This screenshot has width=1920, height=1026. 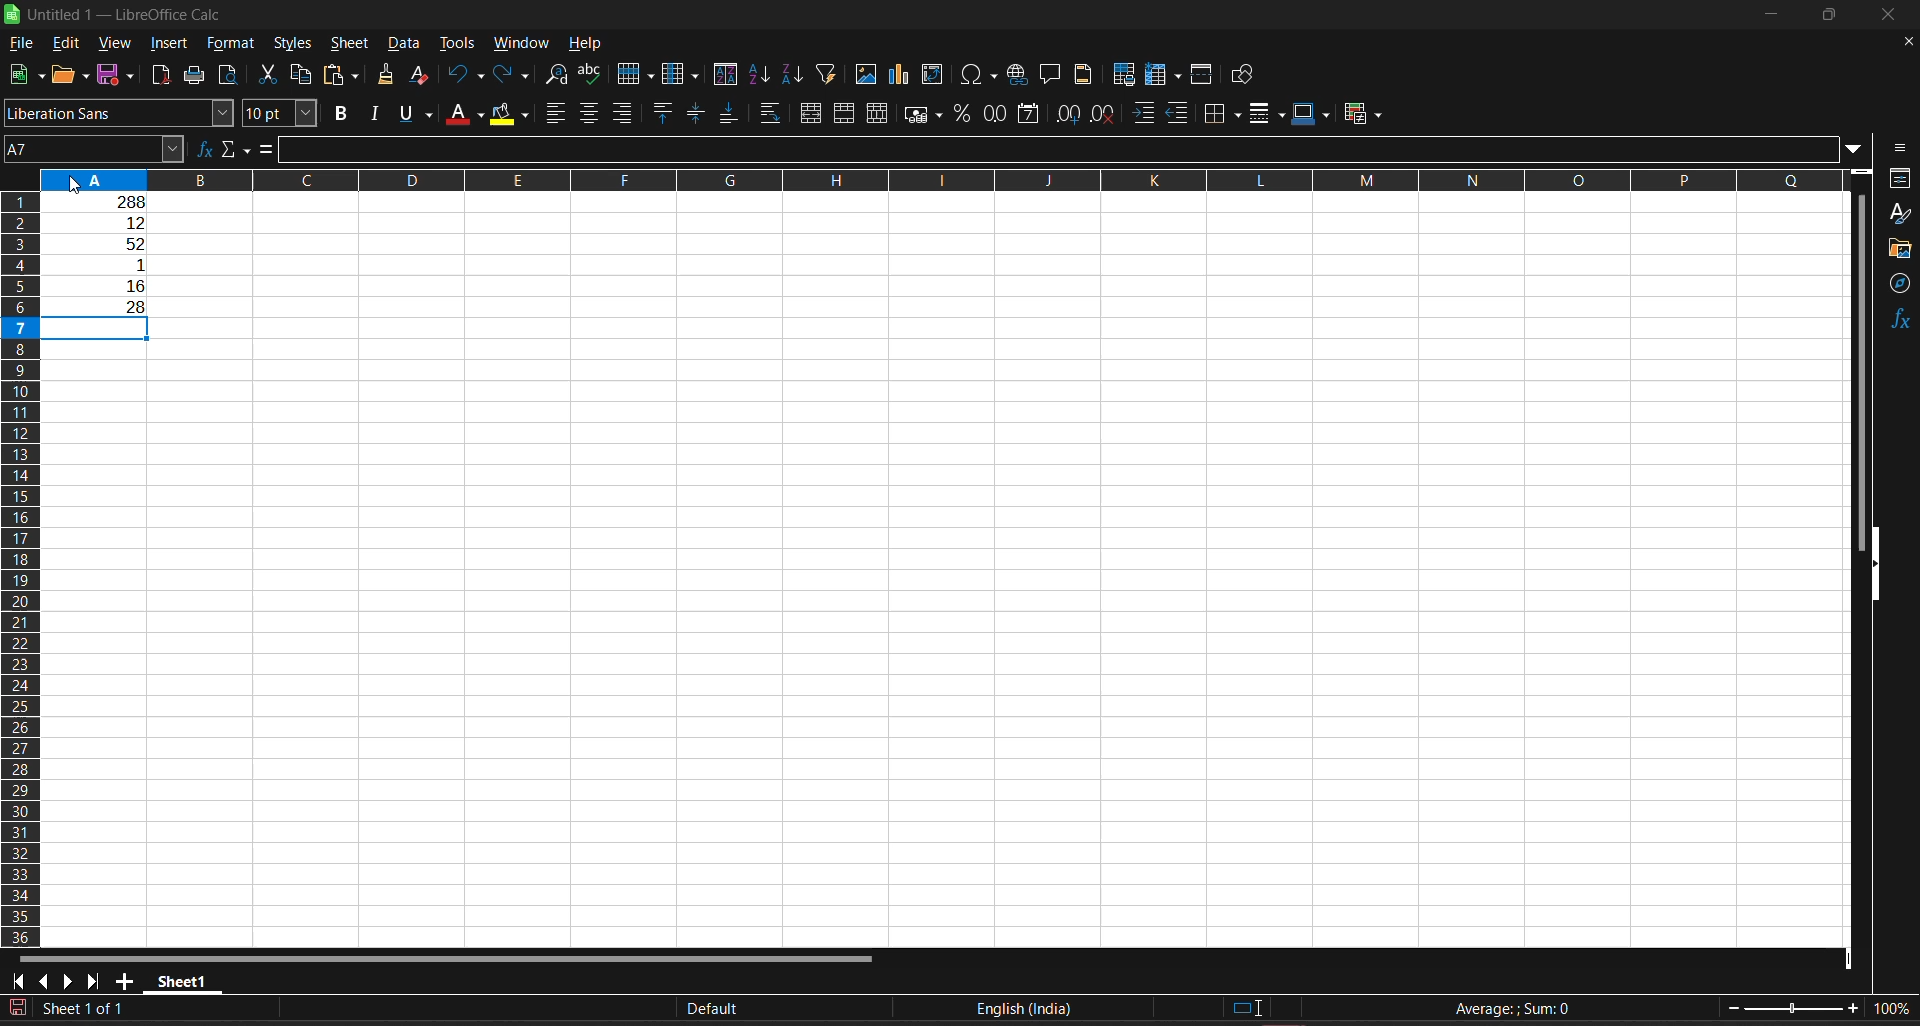 I want to click on zoom factor, so click(x=1896, y=1012).